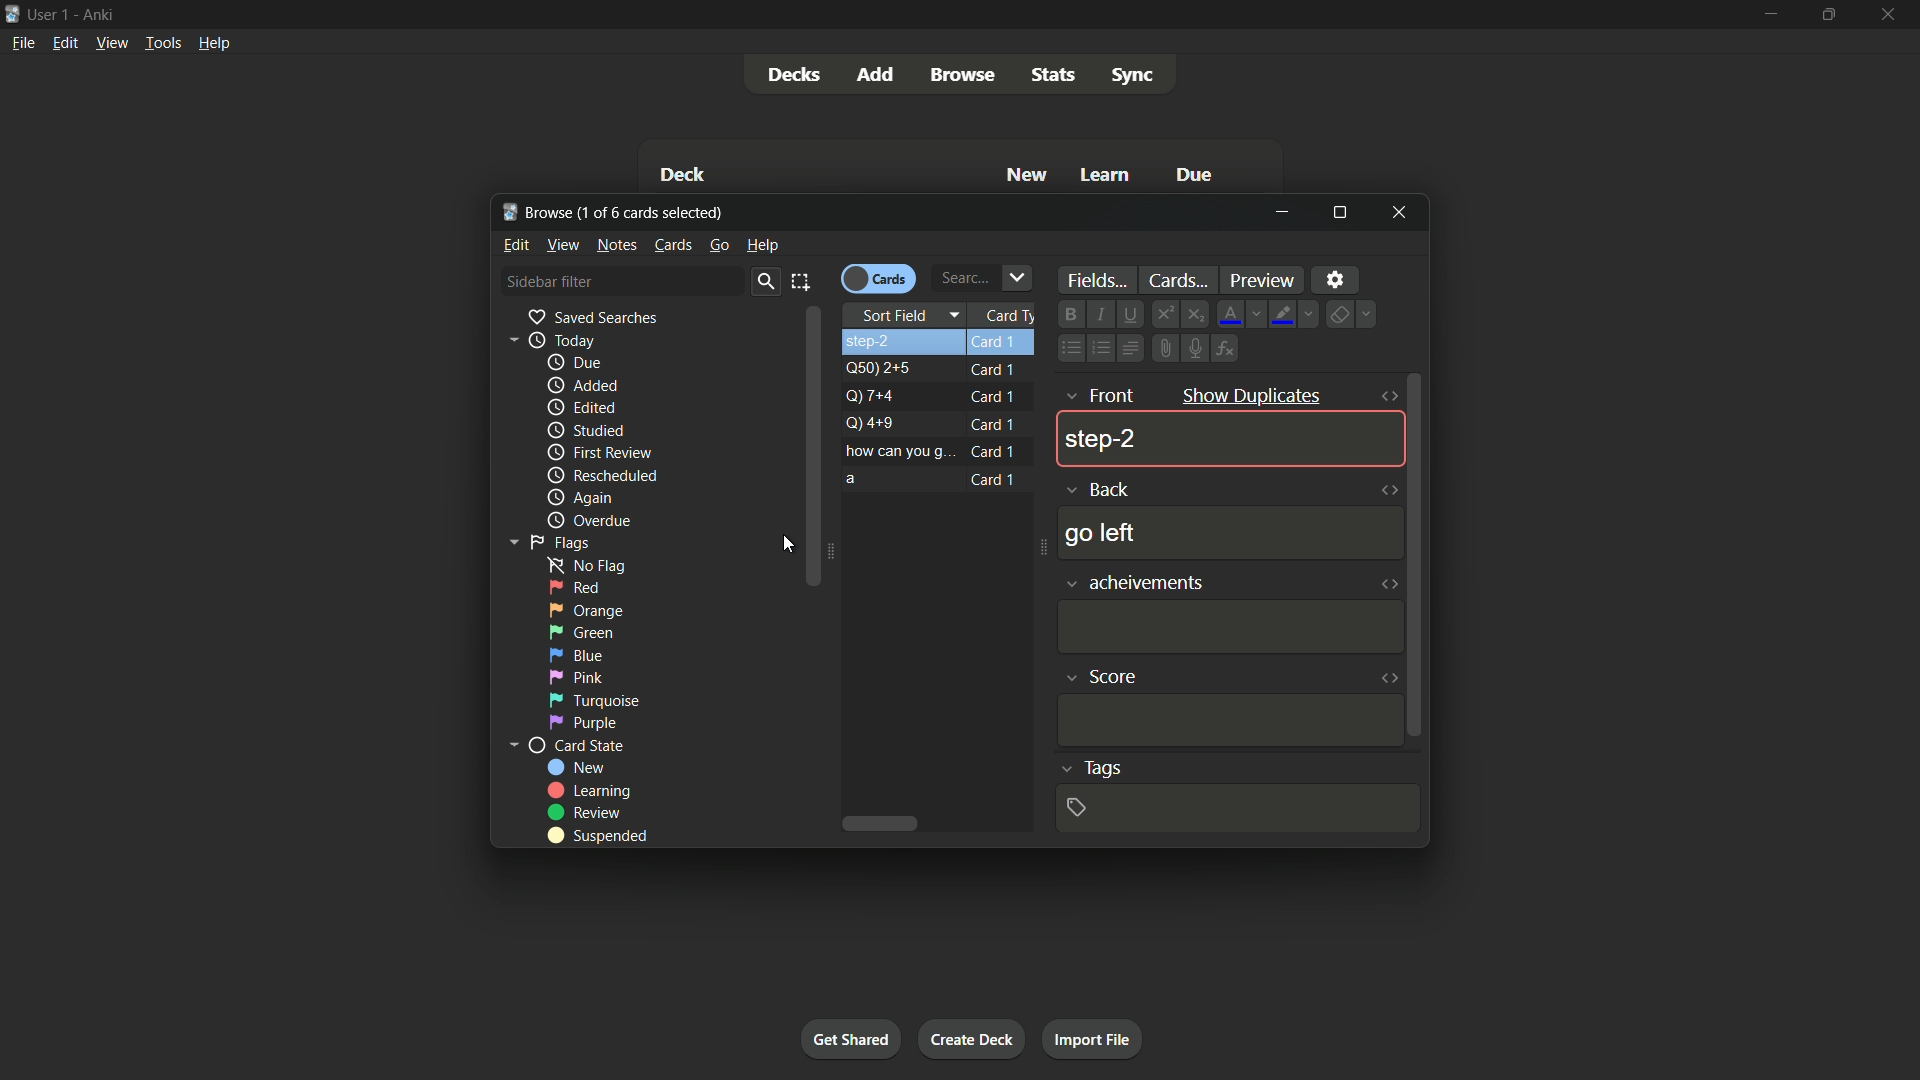  What do you see at coordinates (545, 541) in the screenshot?
I see `Flags` at bounding box center [545, 541].